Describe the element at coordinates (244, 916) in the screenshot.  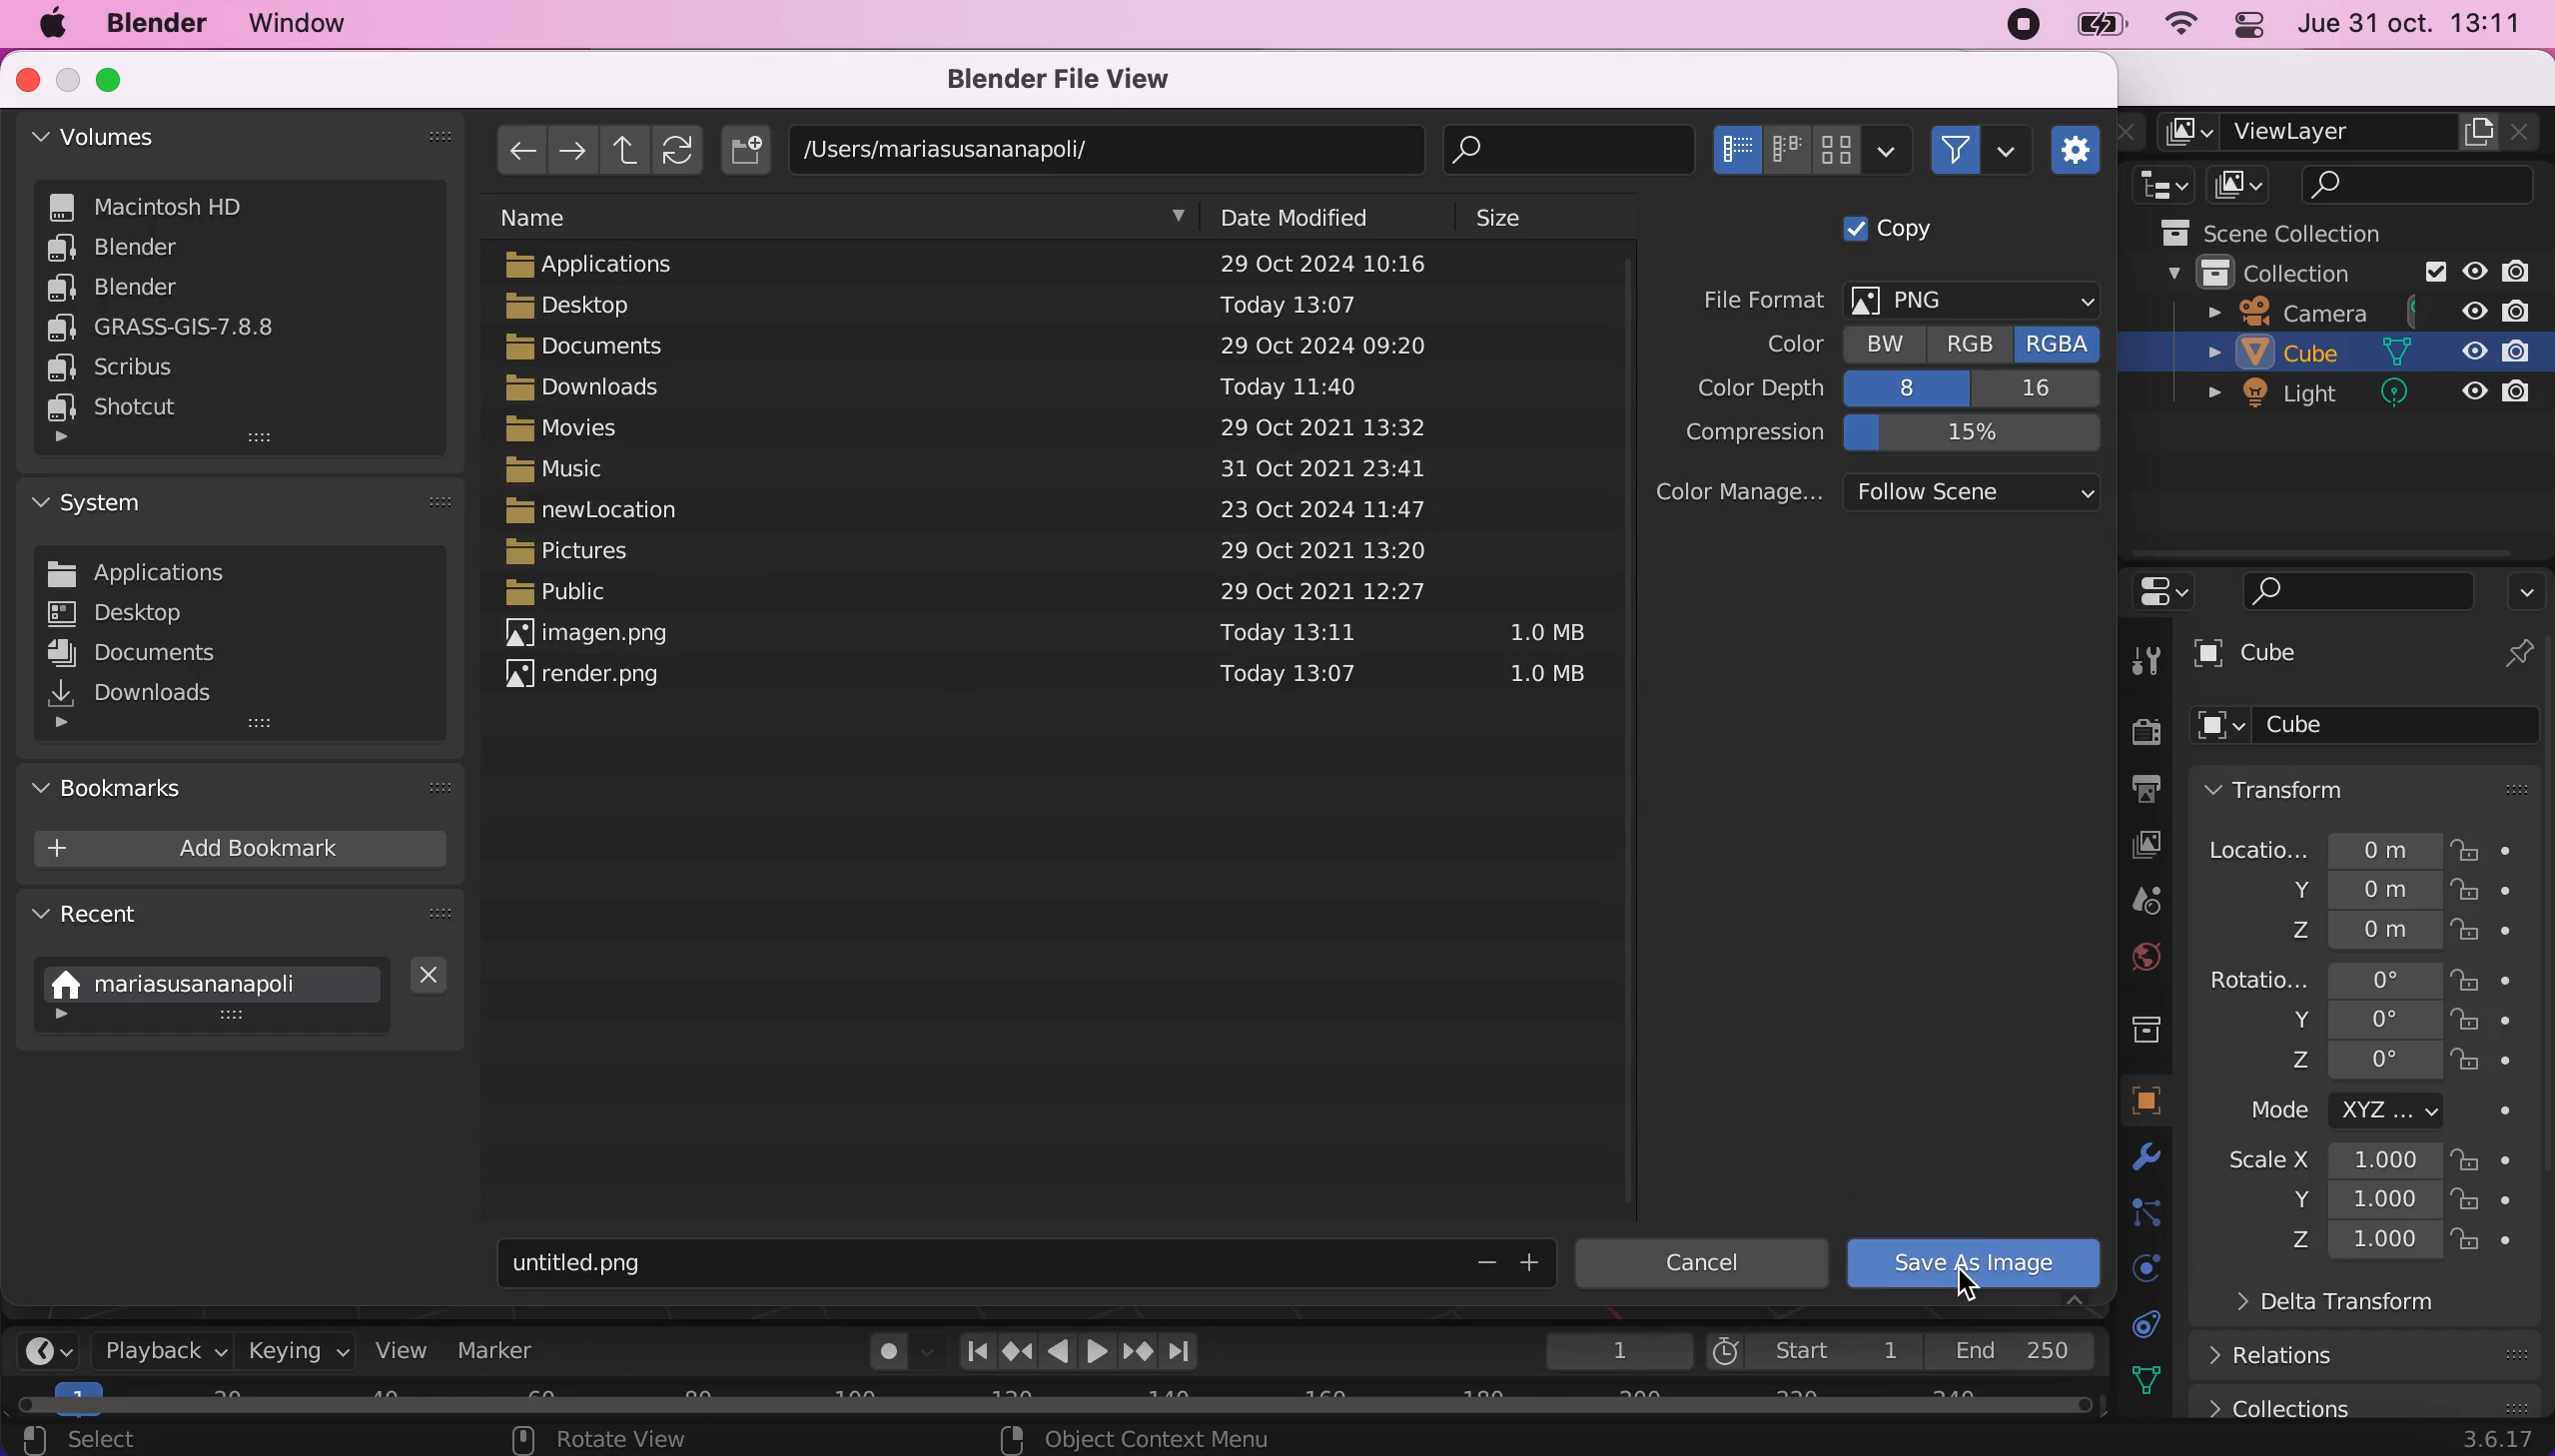
I see `recent` at that location.